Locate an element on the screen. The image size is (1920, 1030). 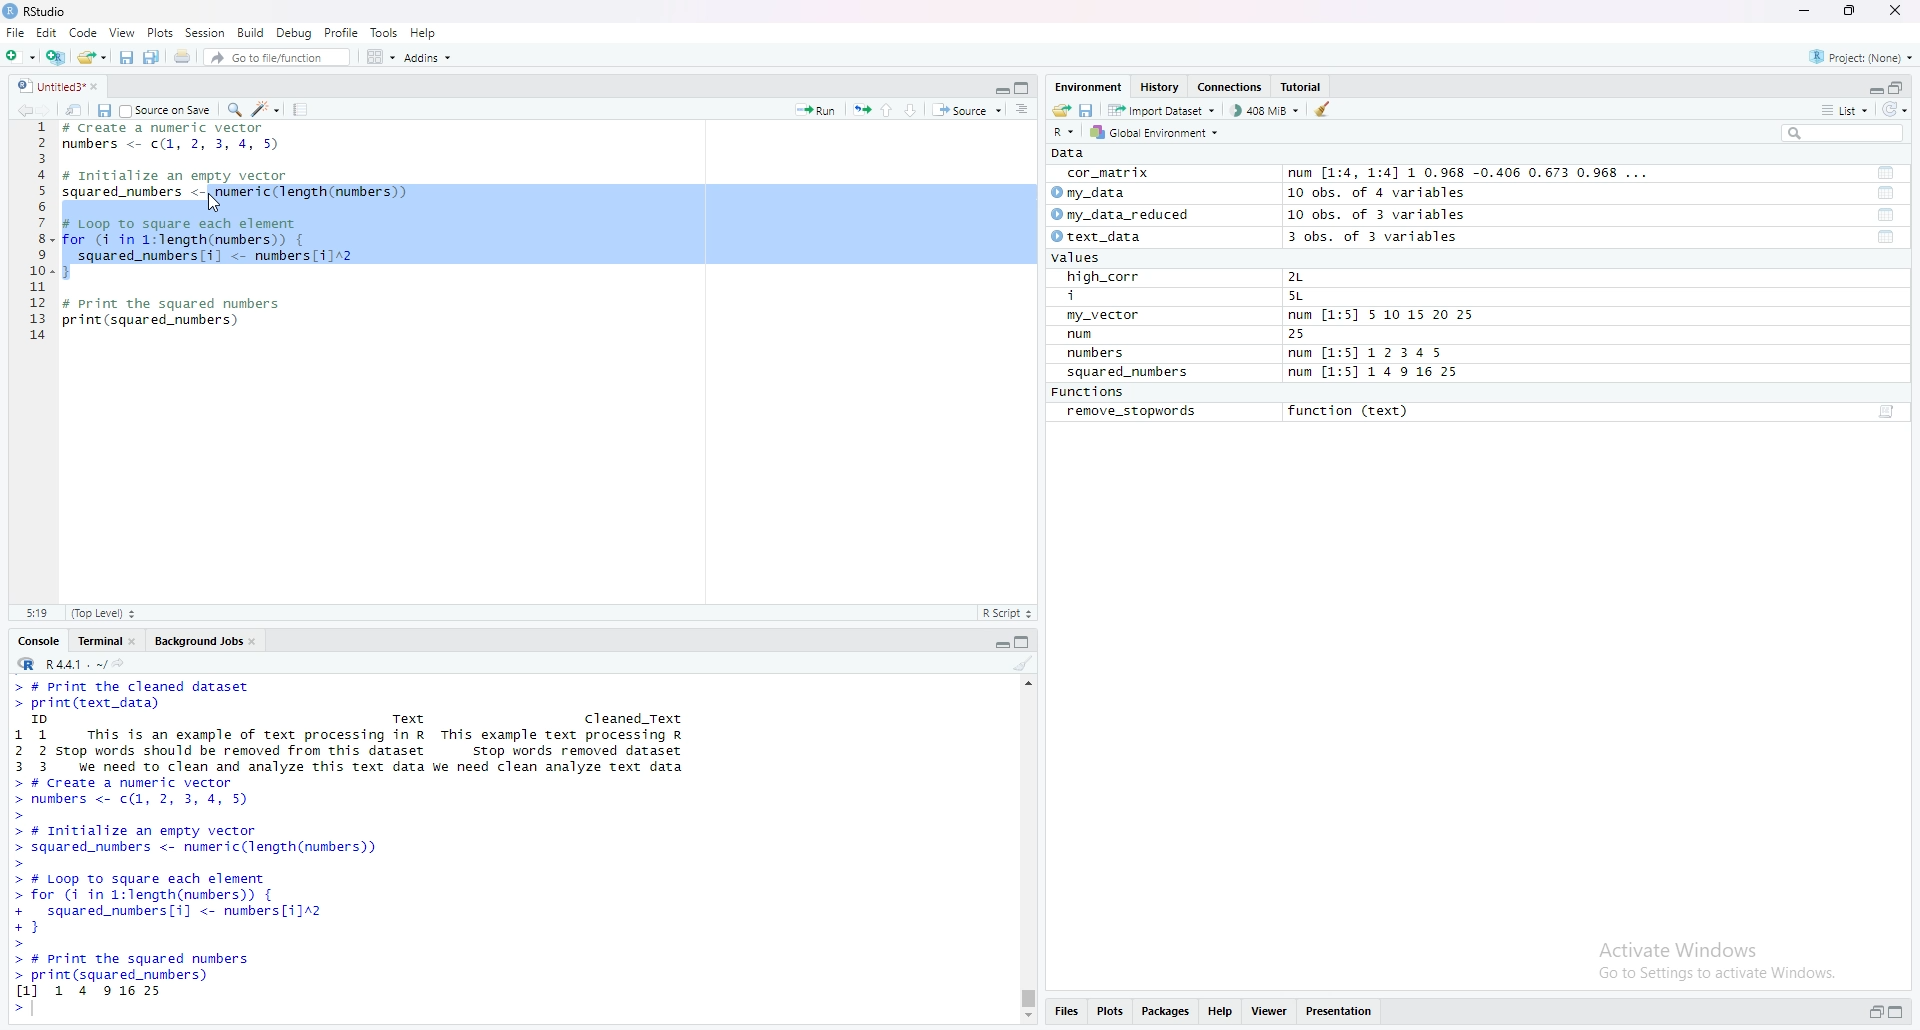
408 MiB is located at coordinates (1264, 110).